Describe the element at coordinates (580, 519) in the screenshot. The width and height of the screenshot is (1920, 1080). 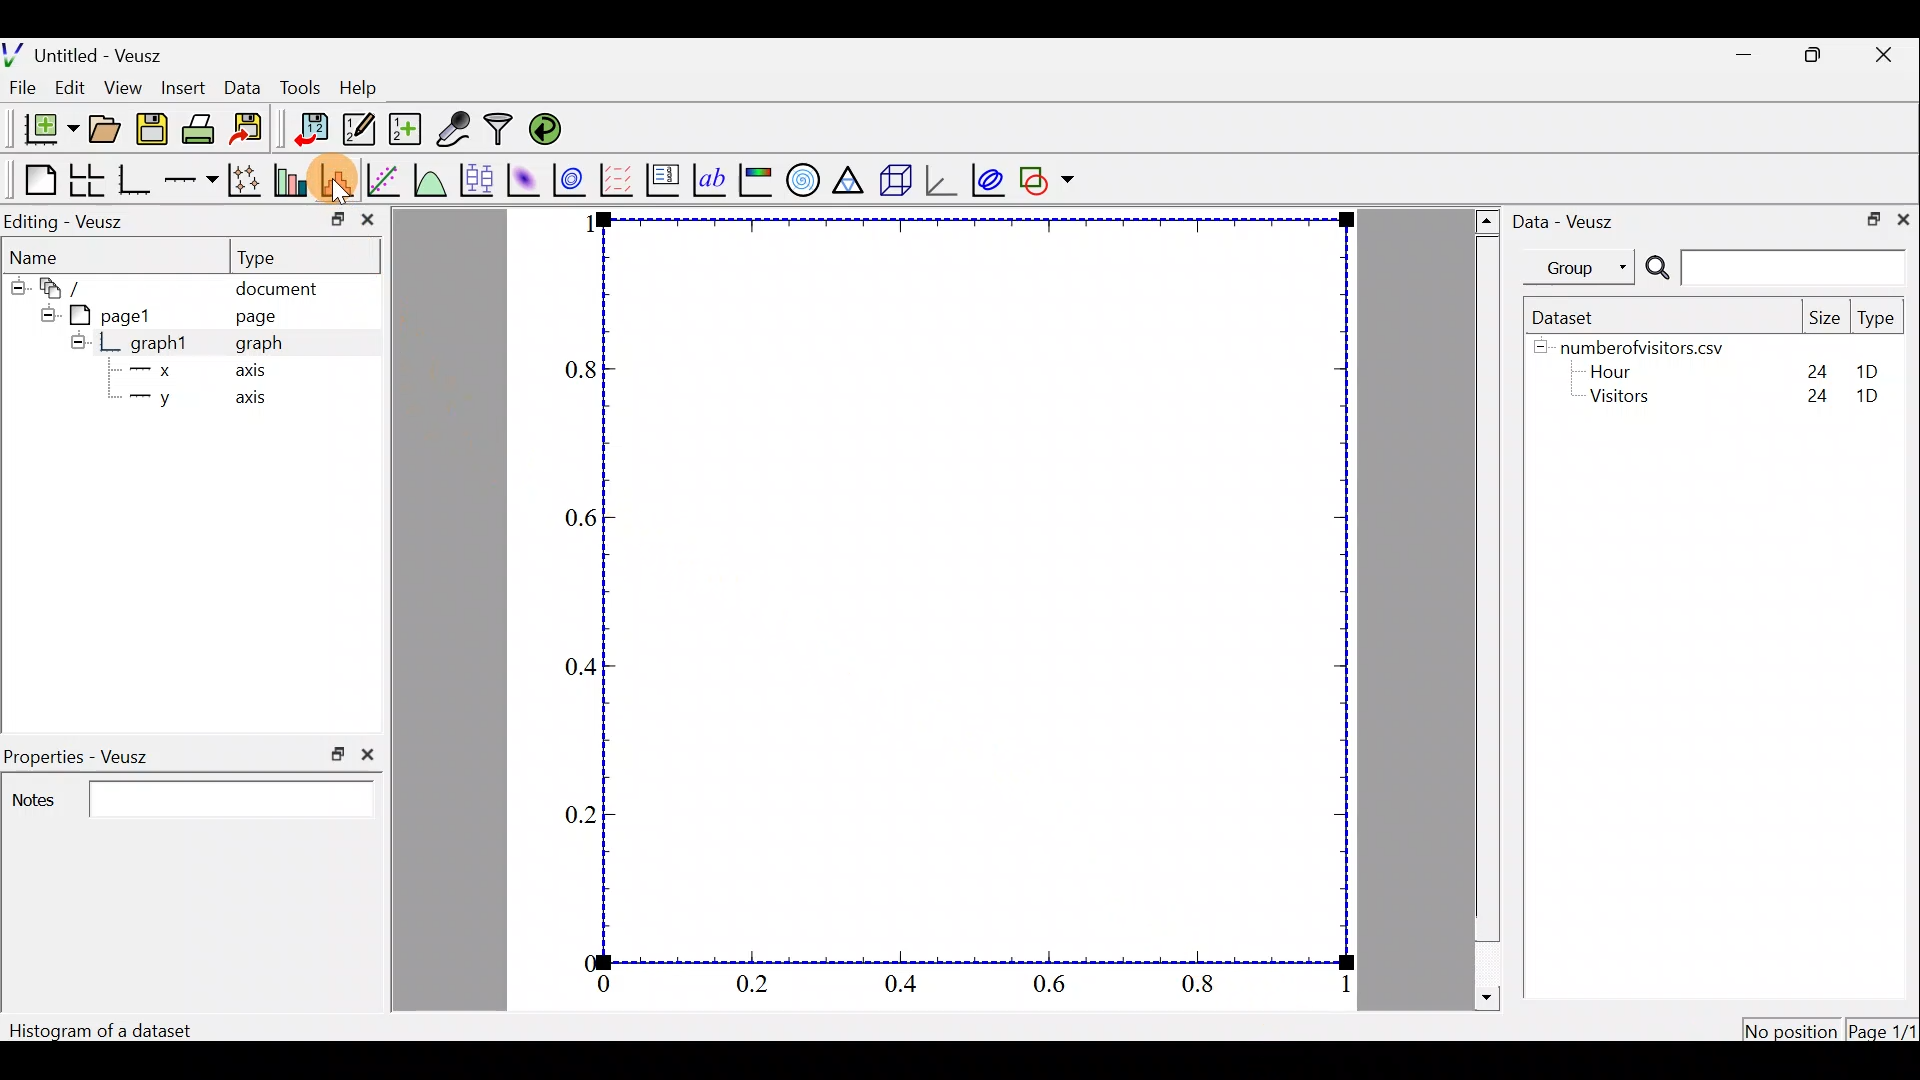
I see `0.6` at that location.